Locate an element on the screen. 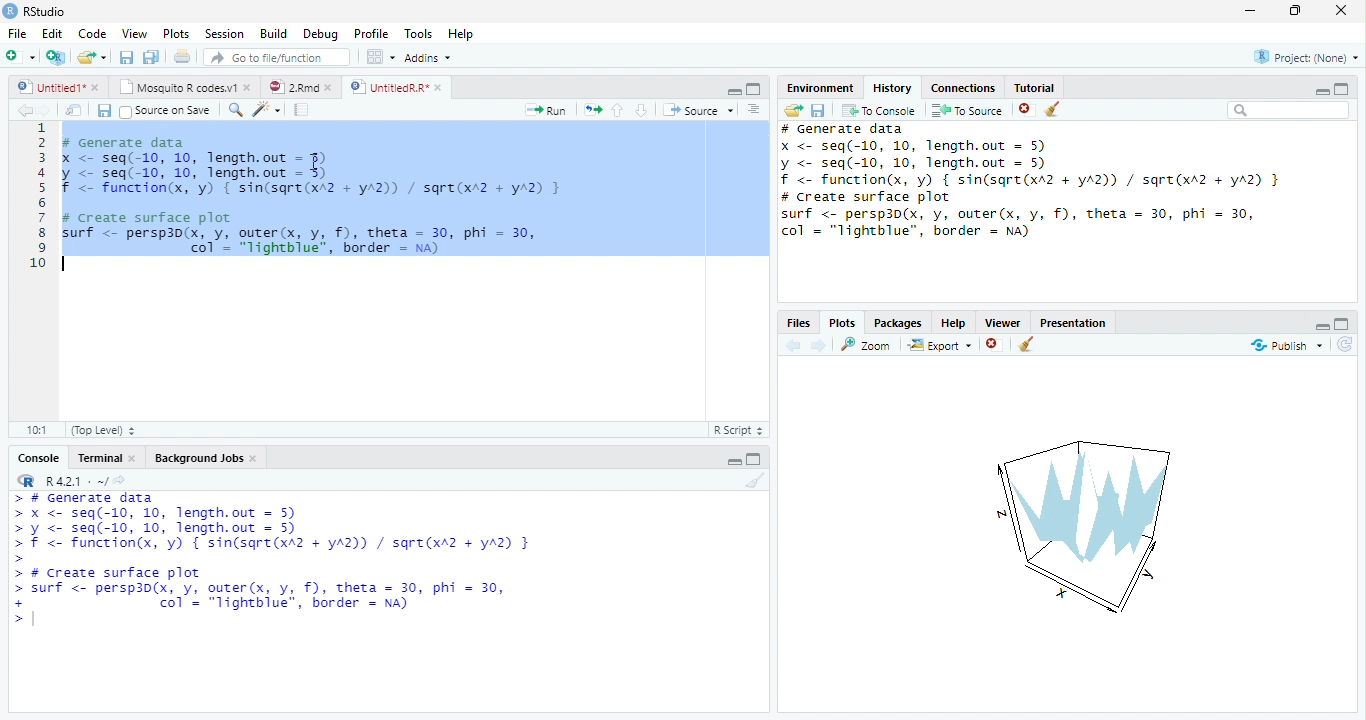  R 4.2.1 . ~/ is located at coordinates (76, 480).